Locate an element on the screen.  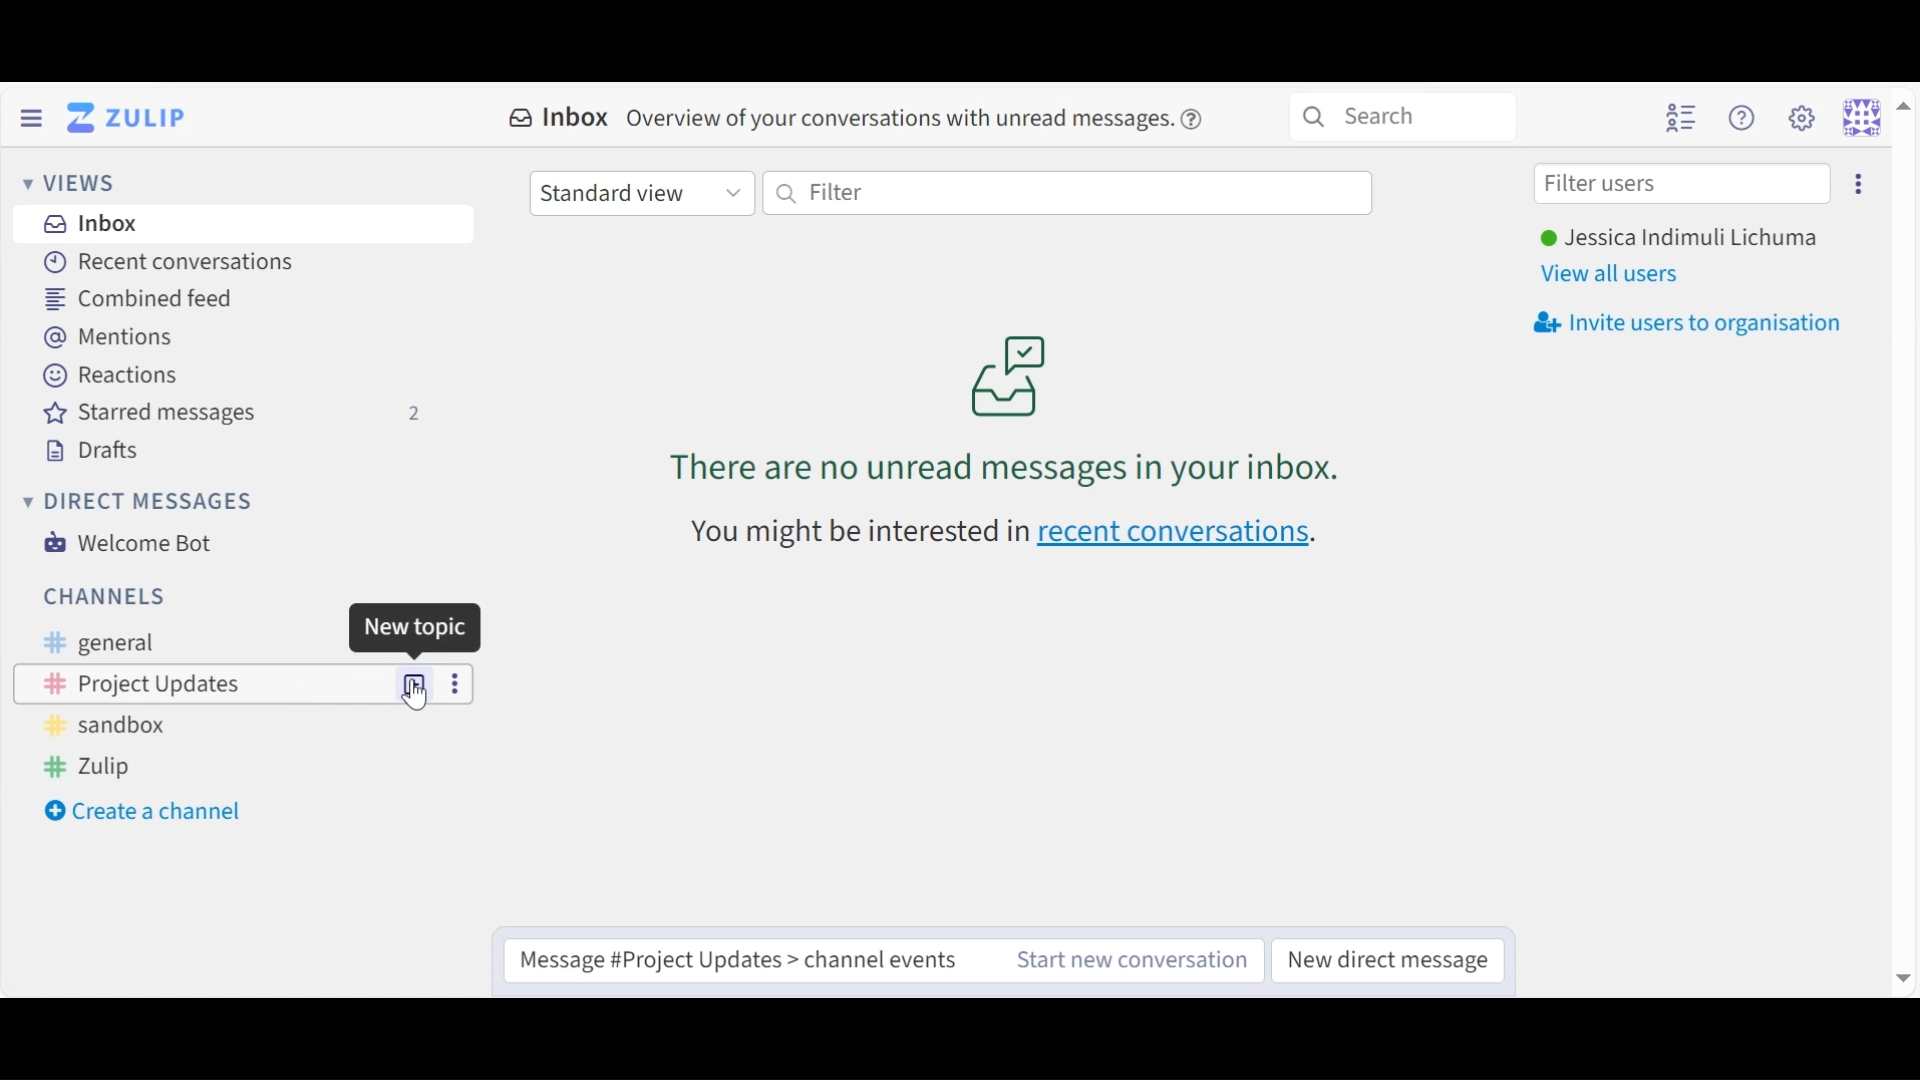
Personal menu is located at coordinates (1874, 116).